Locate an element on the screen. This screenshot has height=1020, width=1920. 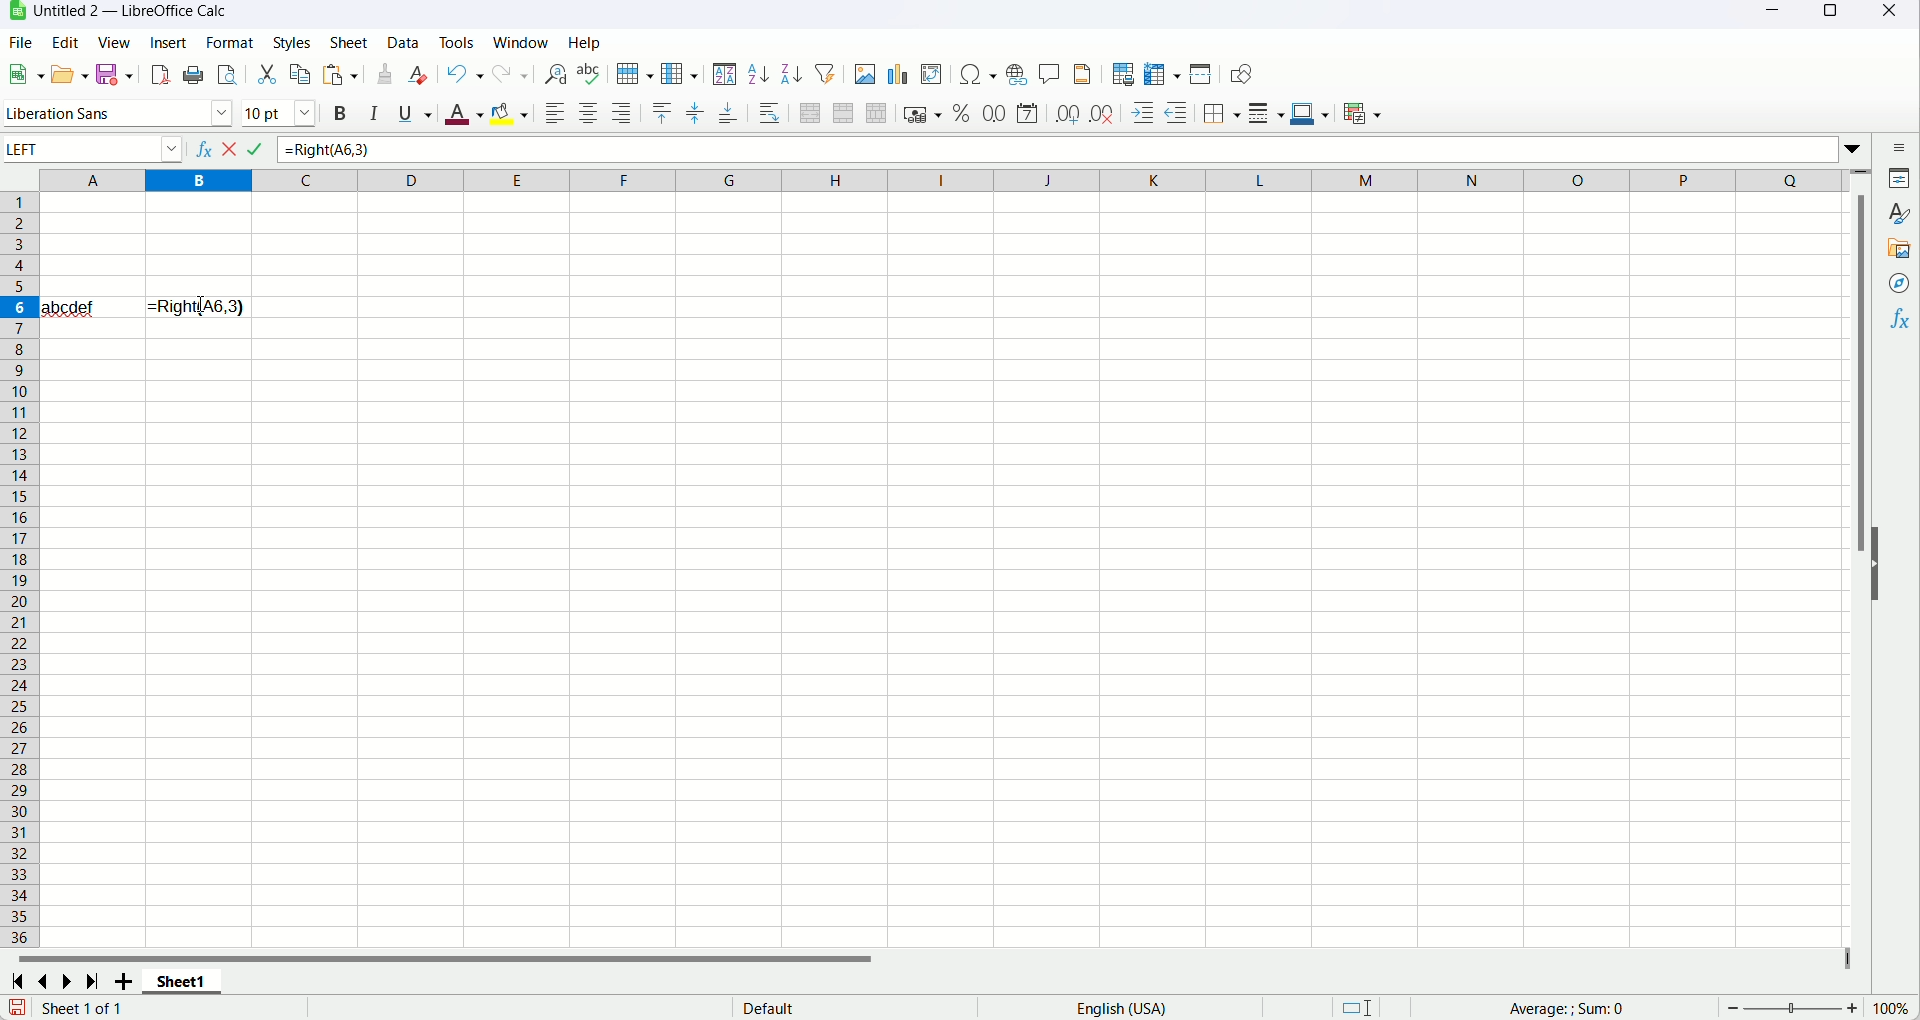
styles is located at coordinates (291, 42).